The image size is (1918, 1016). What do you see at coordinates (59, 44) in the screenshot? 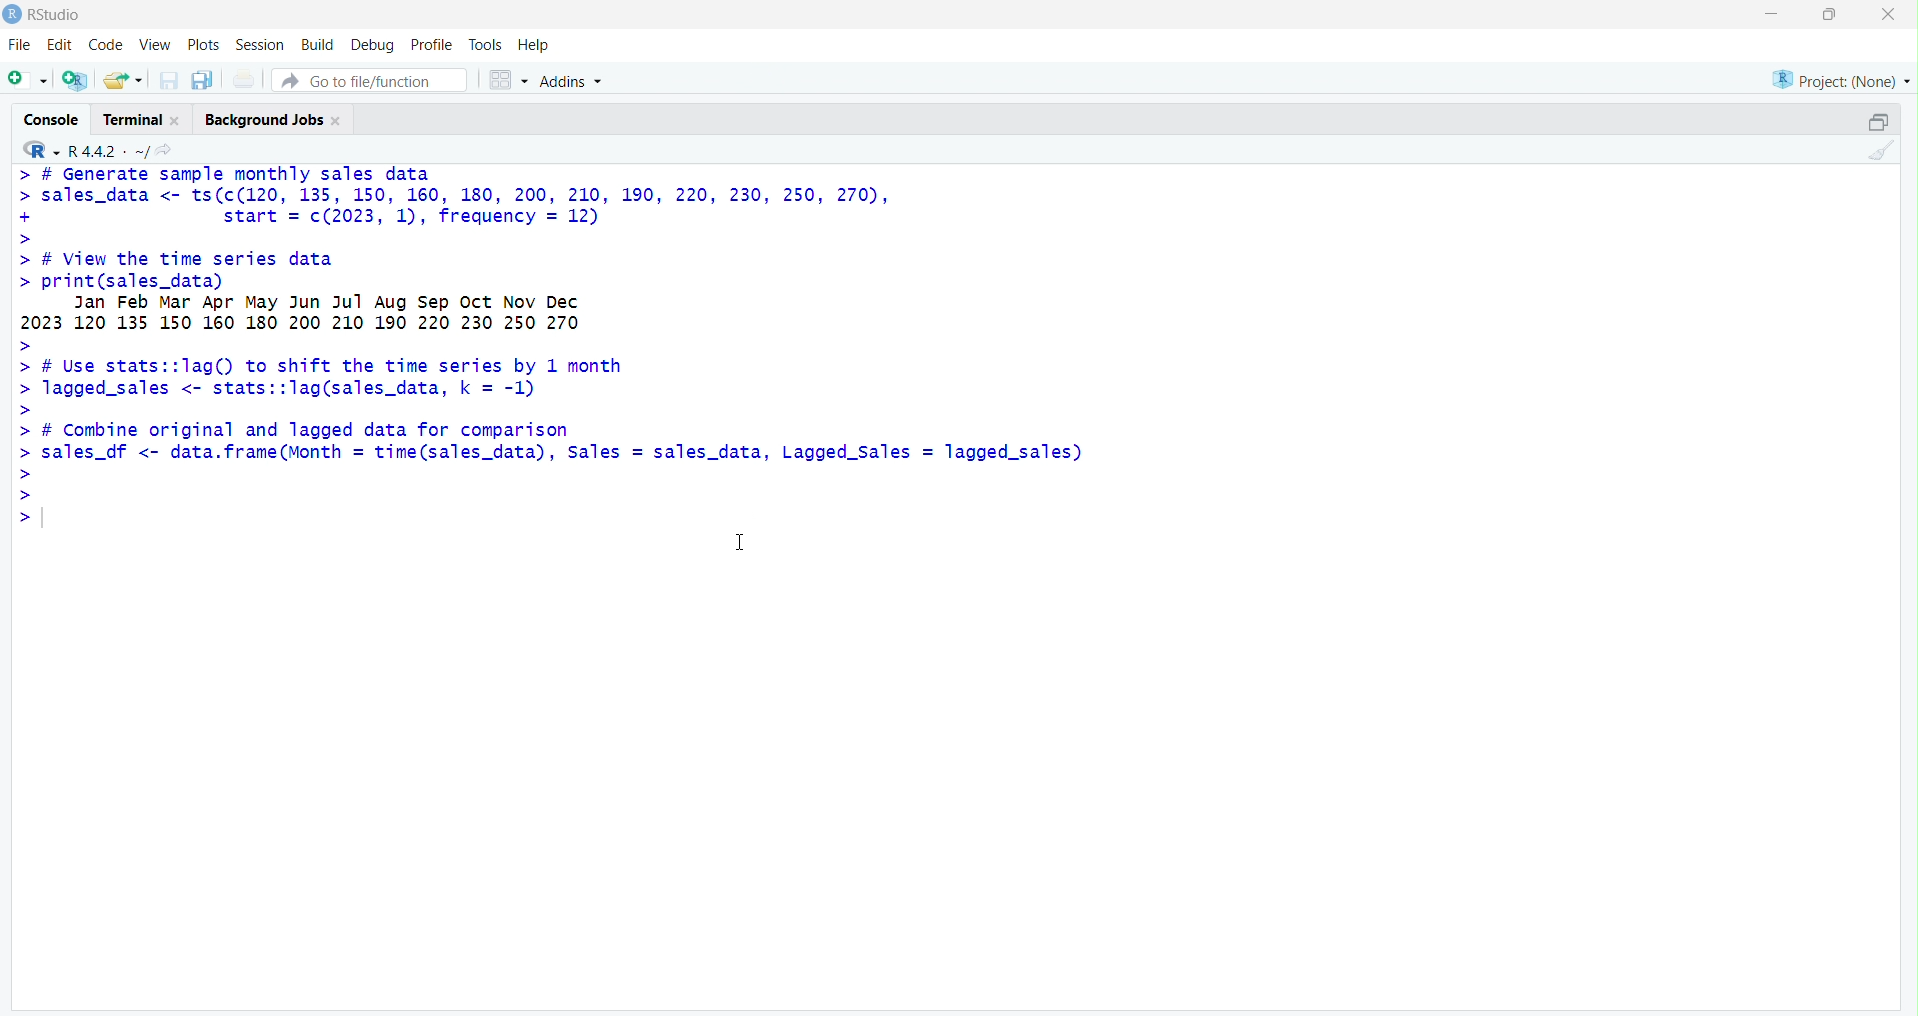
I see `edit` at bounding box center [59, 44].